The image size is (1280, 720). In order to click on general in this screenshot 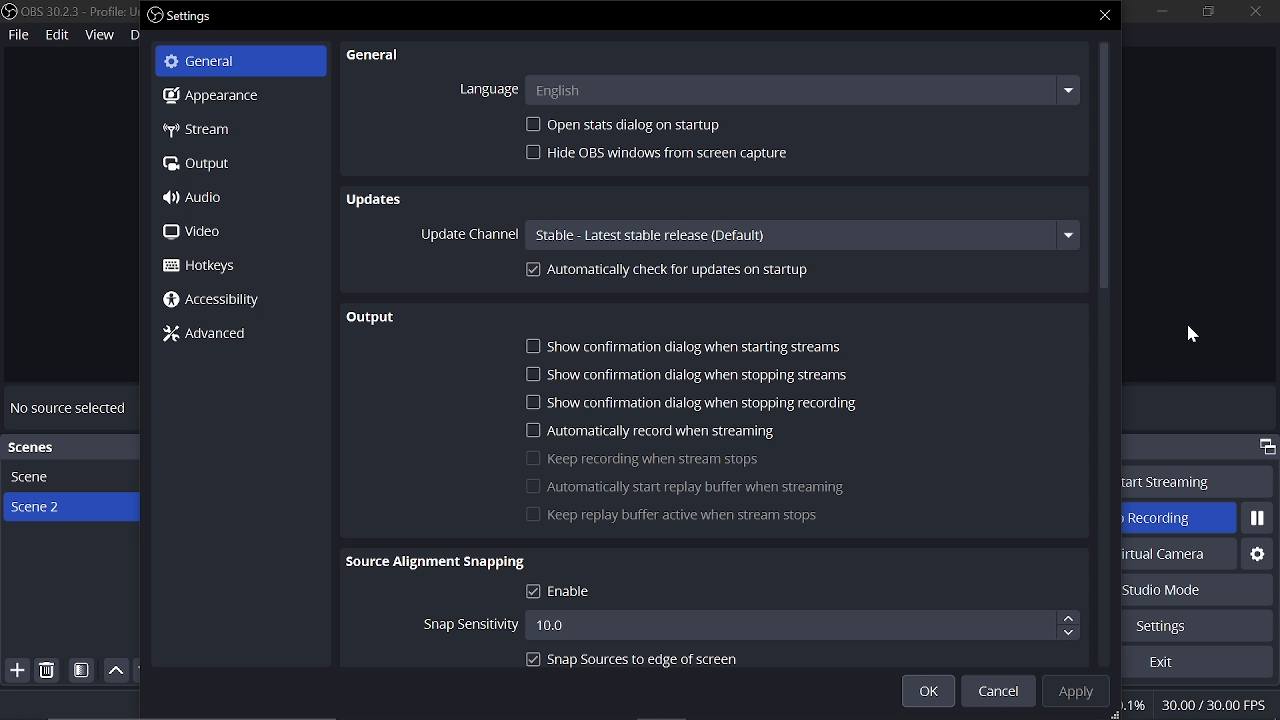, I will do `click(244, 62)`.